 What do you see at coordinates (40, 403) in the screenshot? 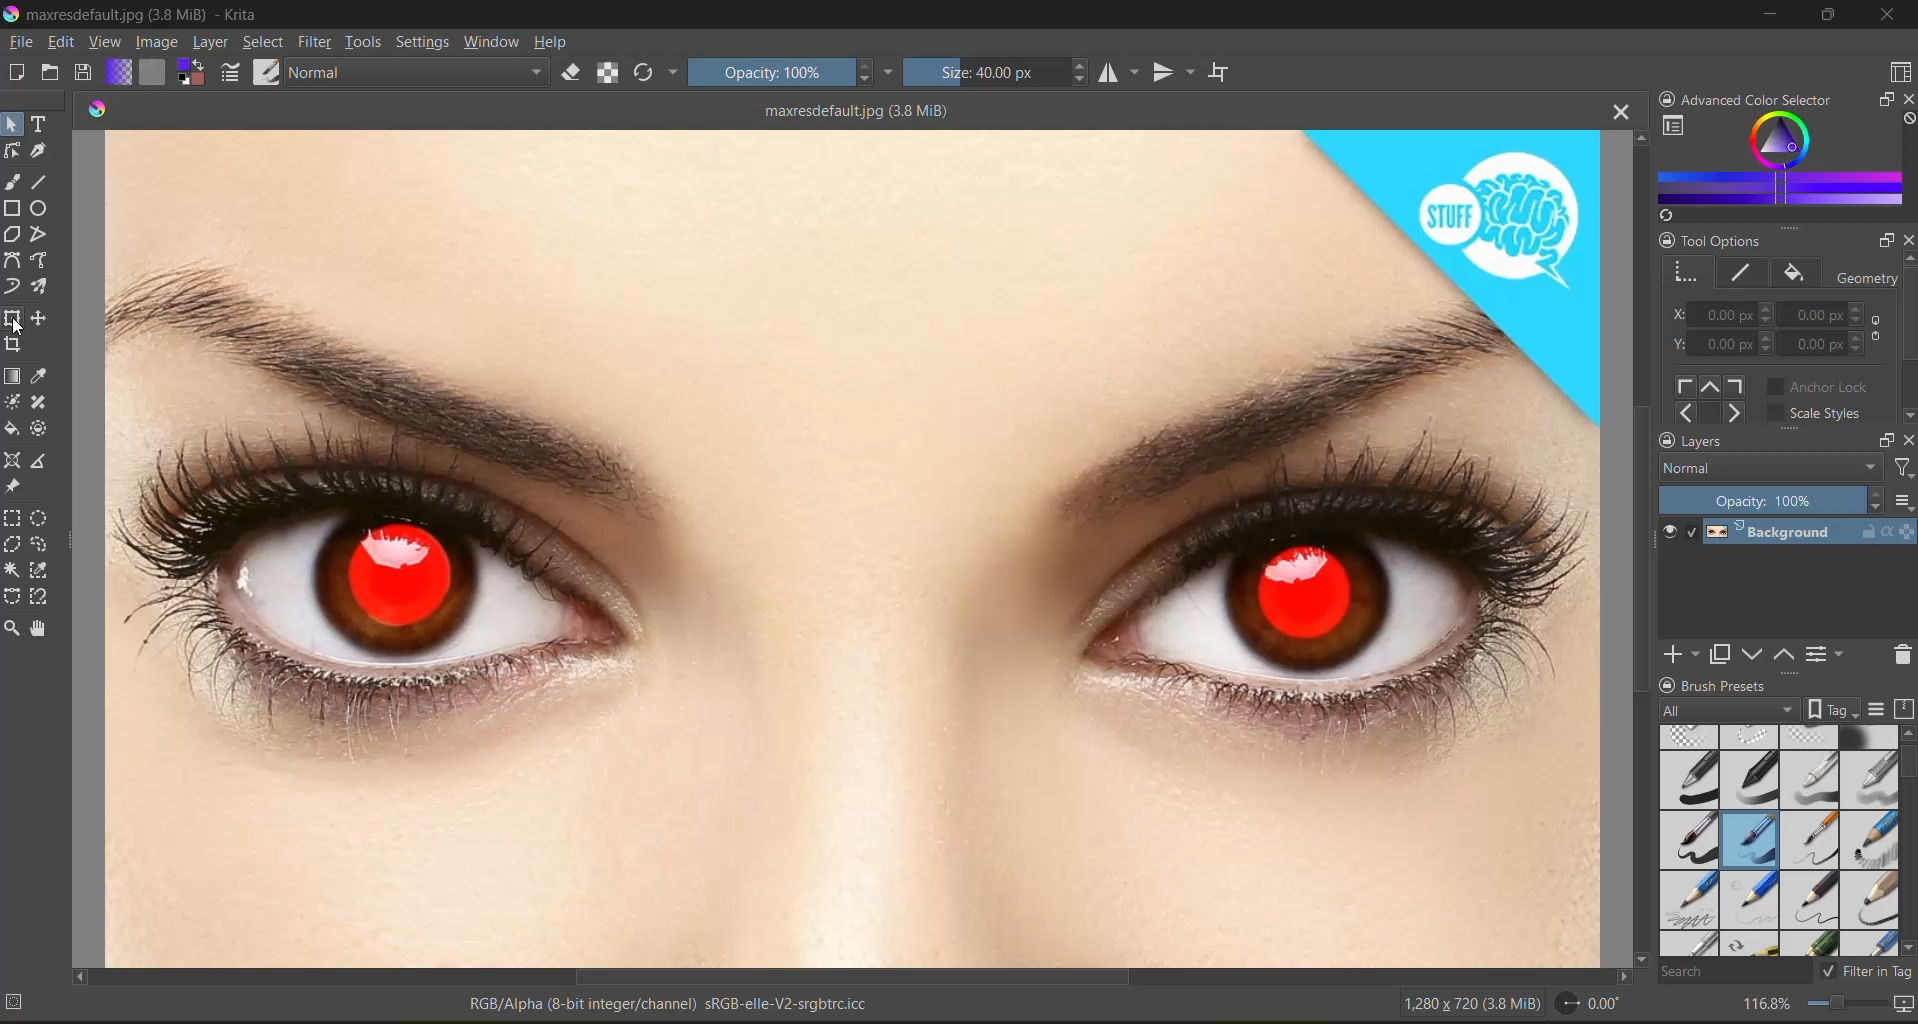
I see `tool` at bounding box center [40, 403].